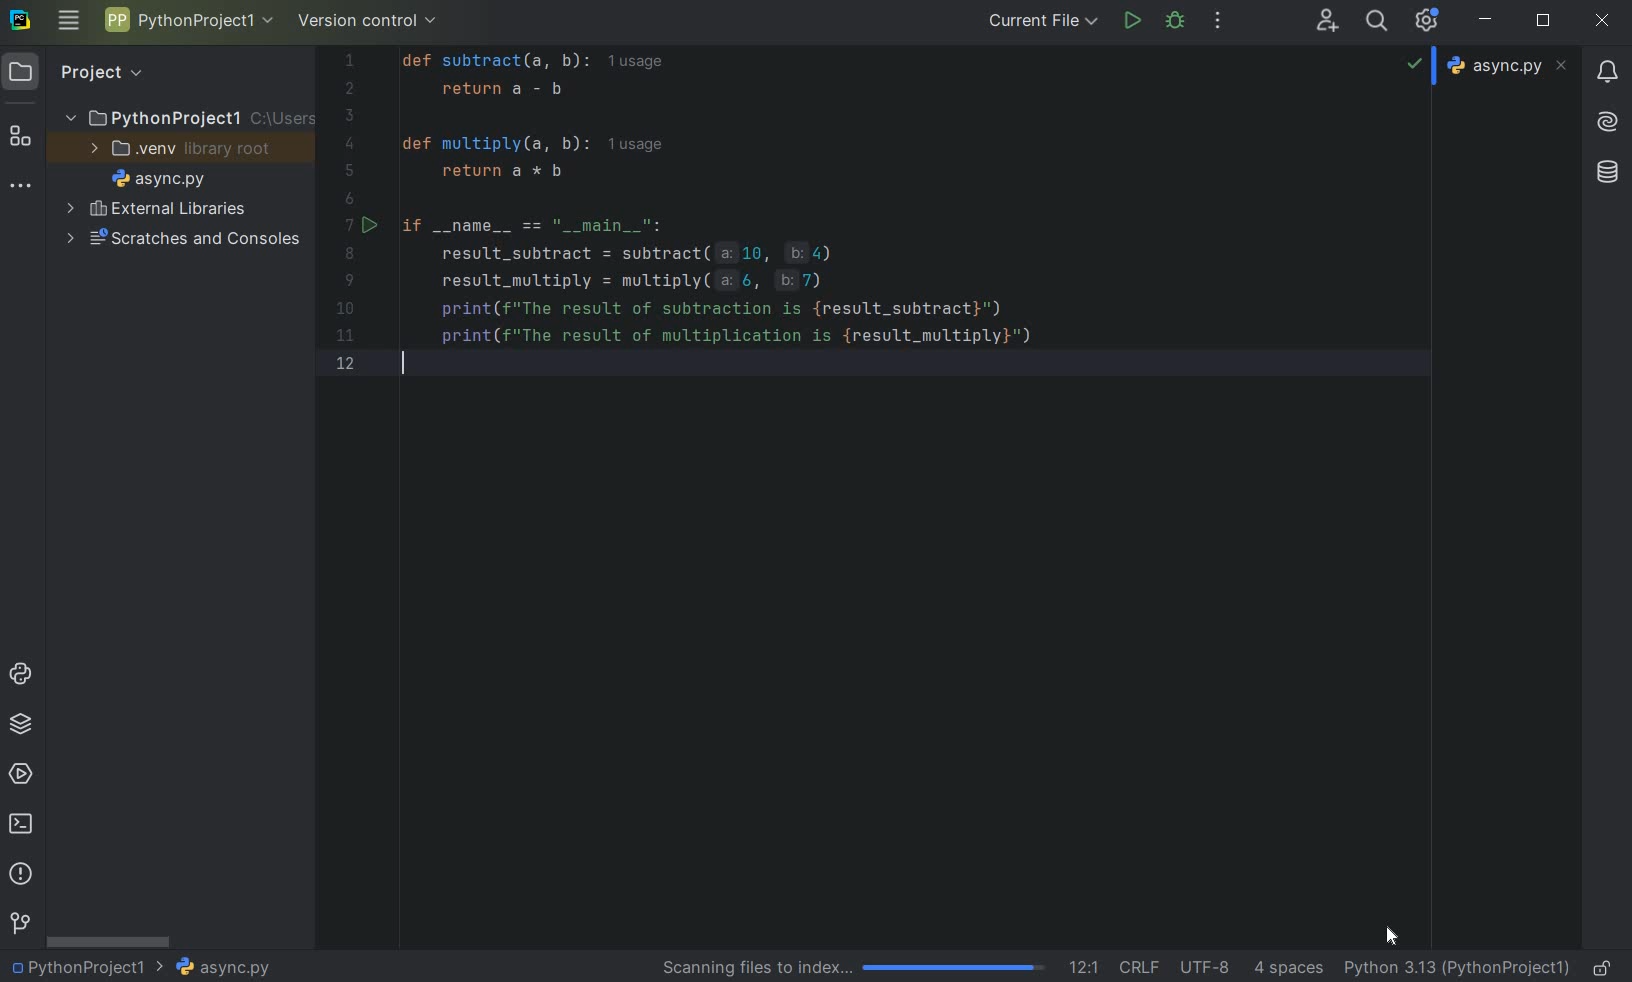 The width and height of the screenshot is (1632, 982). What do you see at coordinates (826, 220) in the screenshot?
I see `code with me` at bounding box center [826, 220].